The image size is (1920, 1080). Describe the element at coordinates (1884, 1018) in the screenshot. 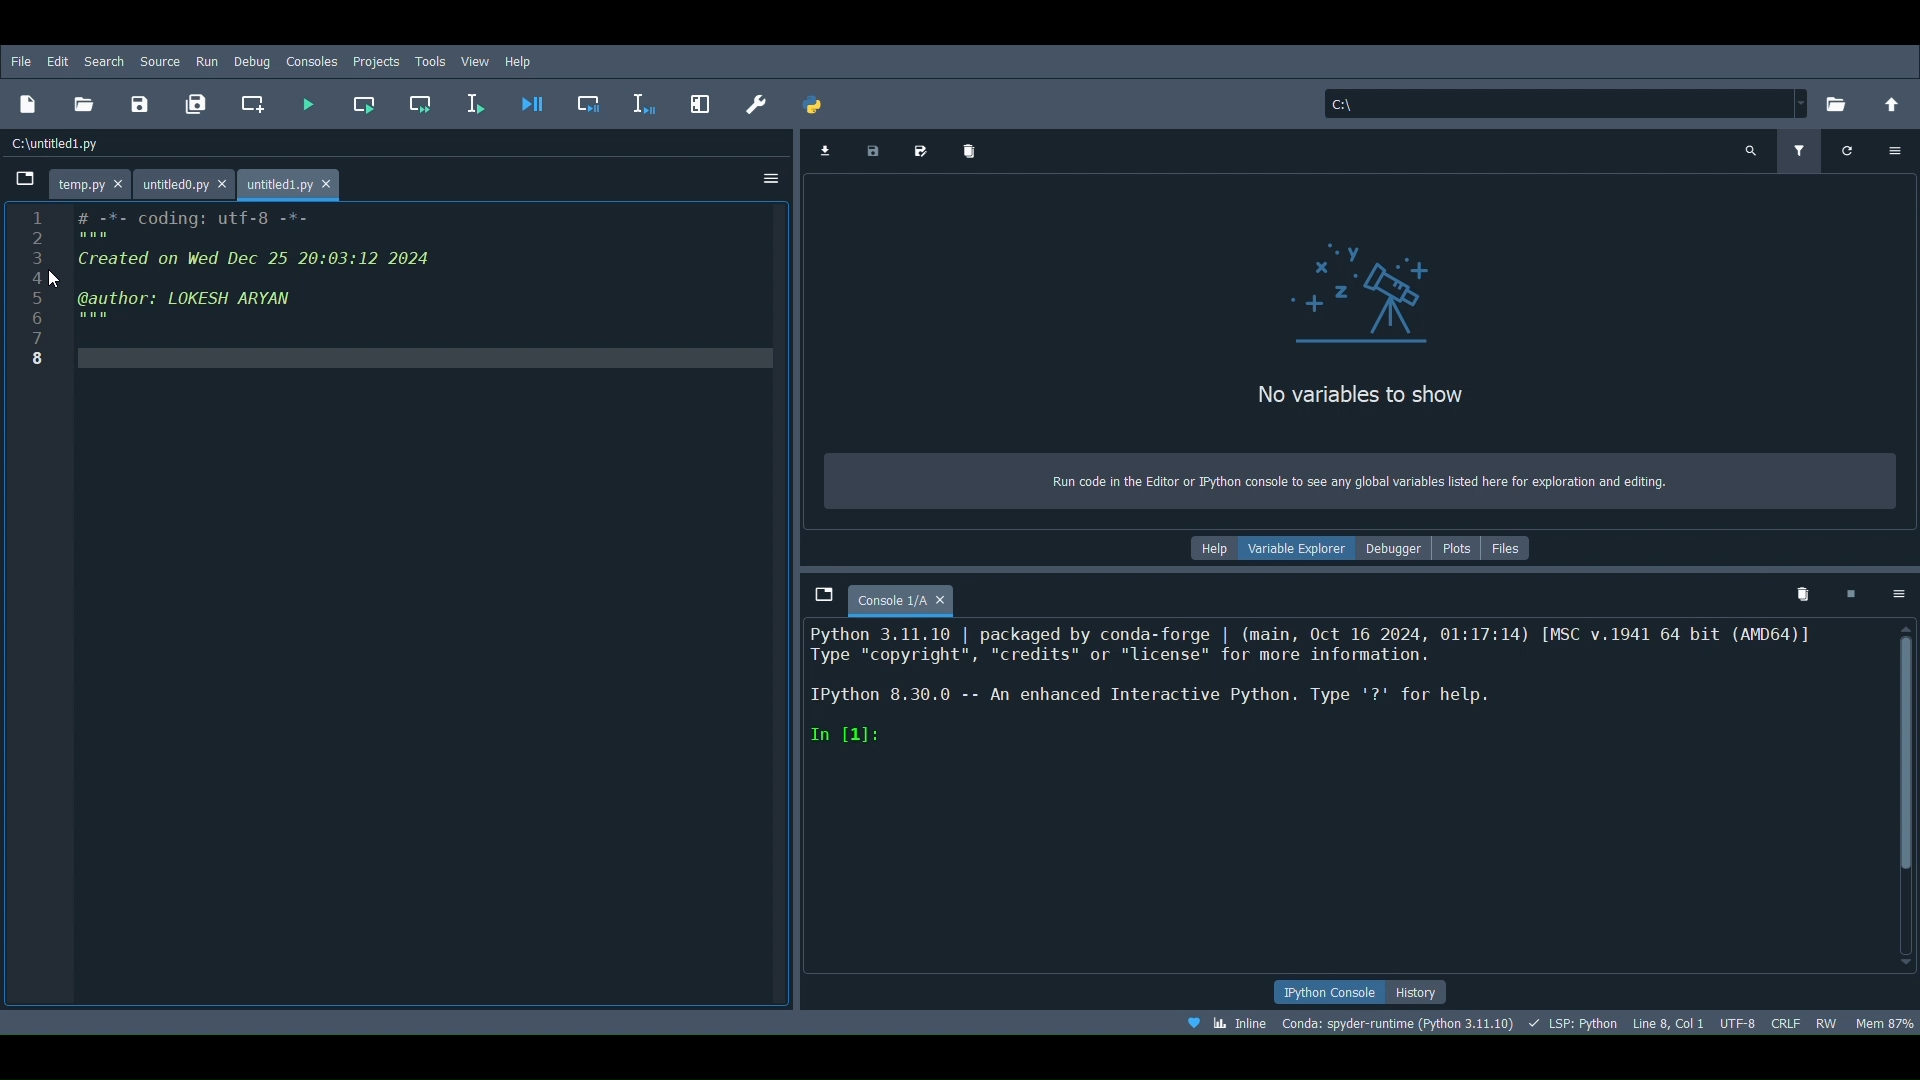

I see `Global memory usage` at that location.